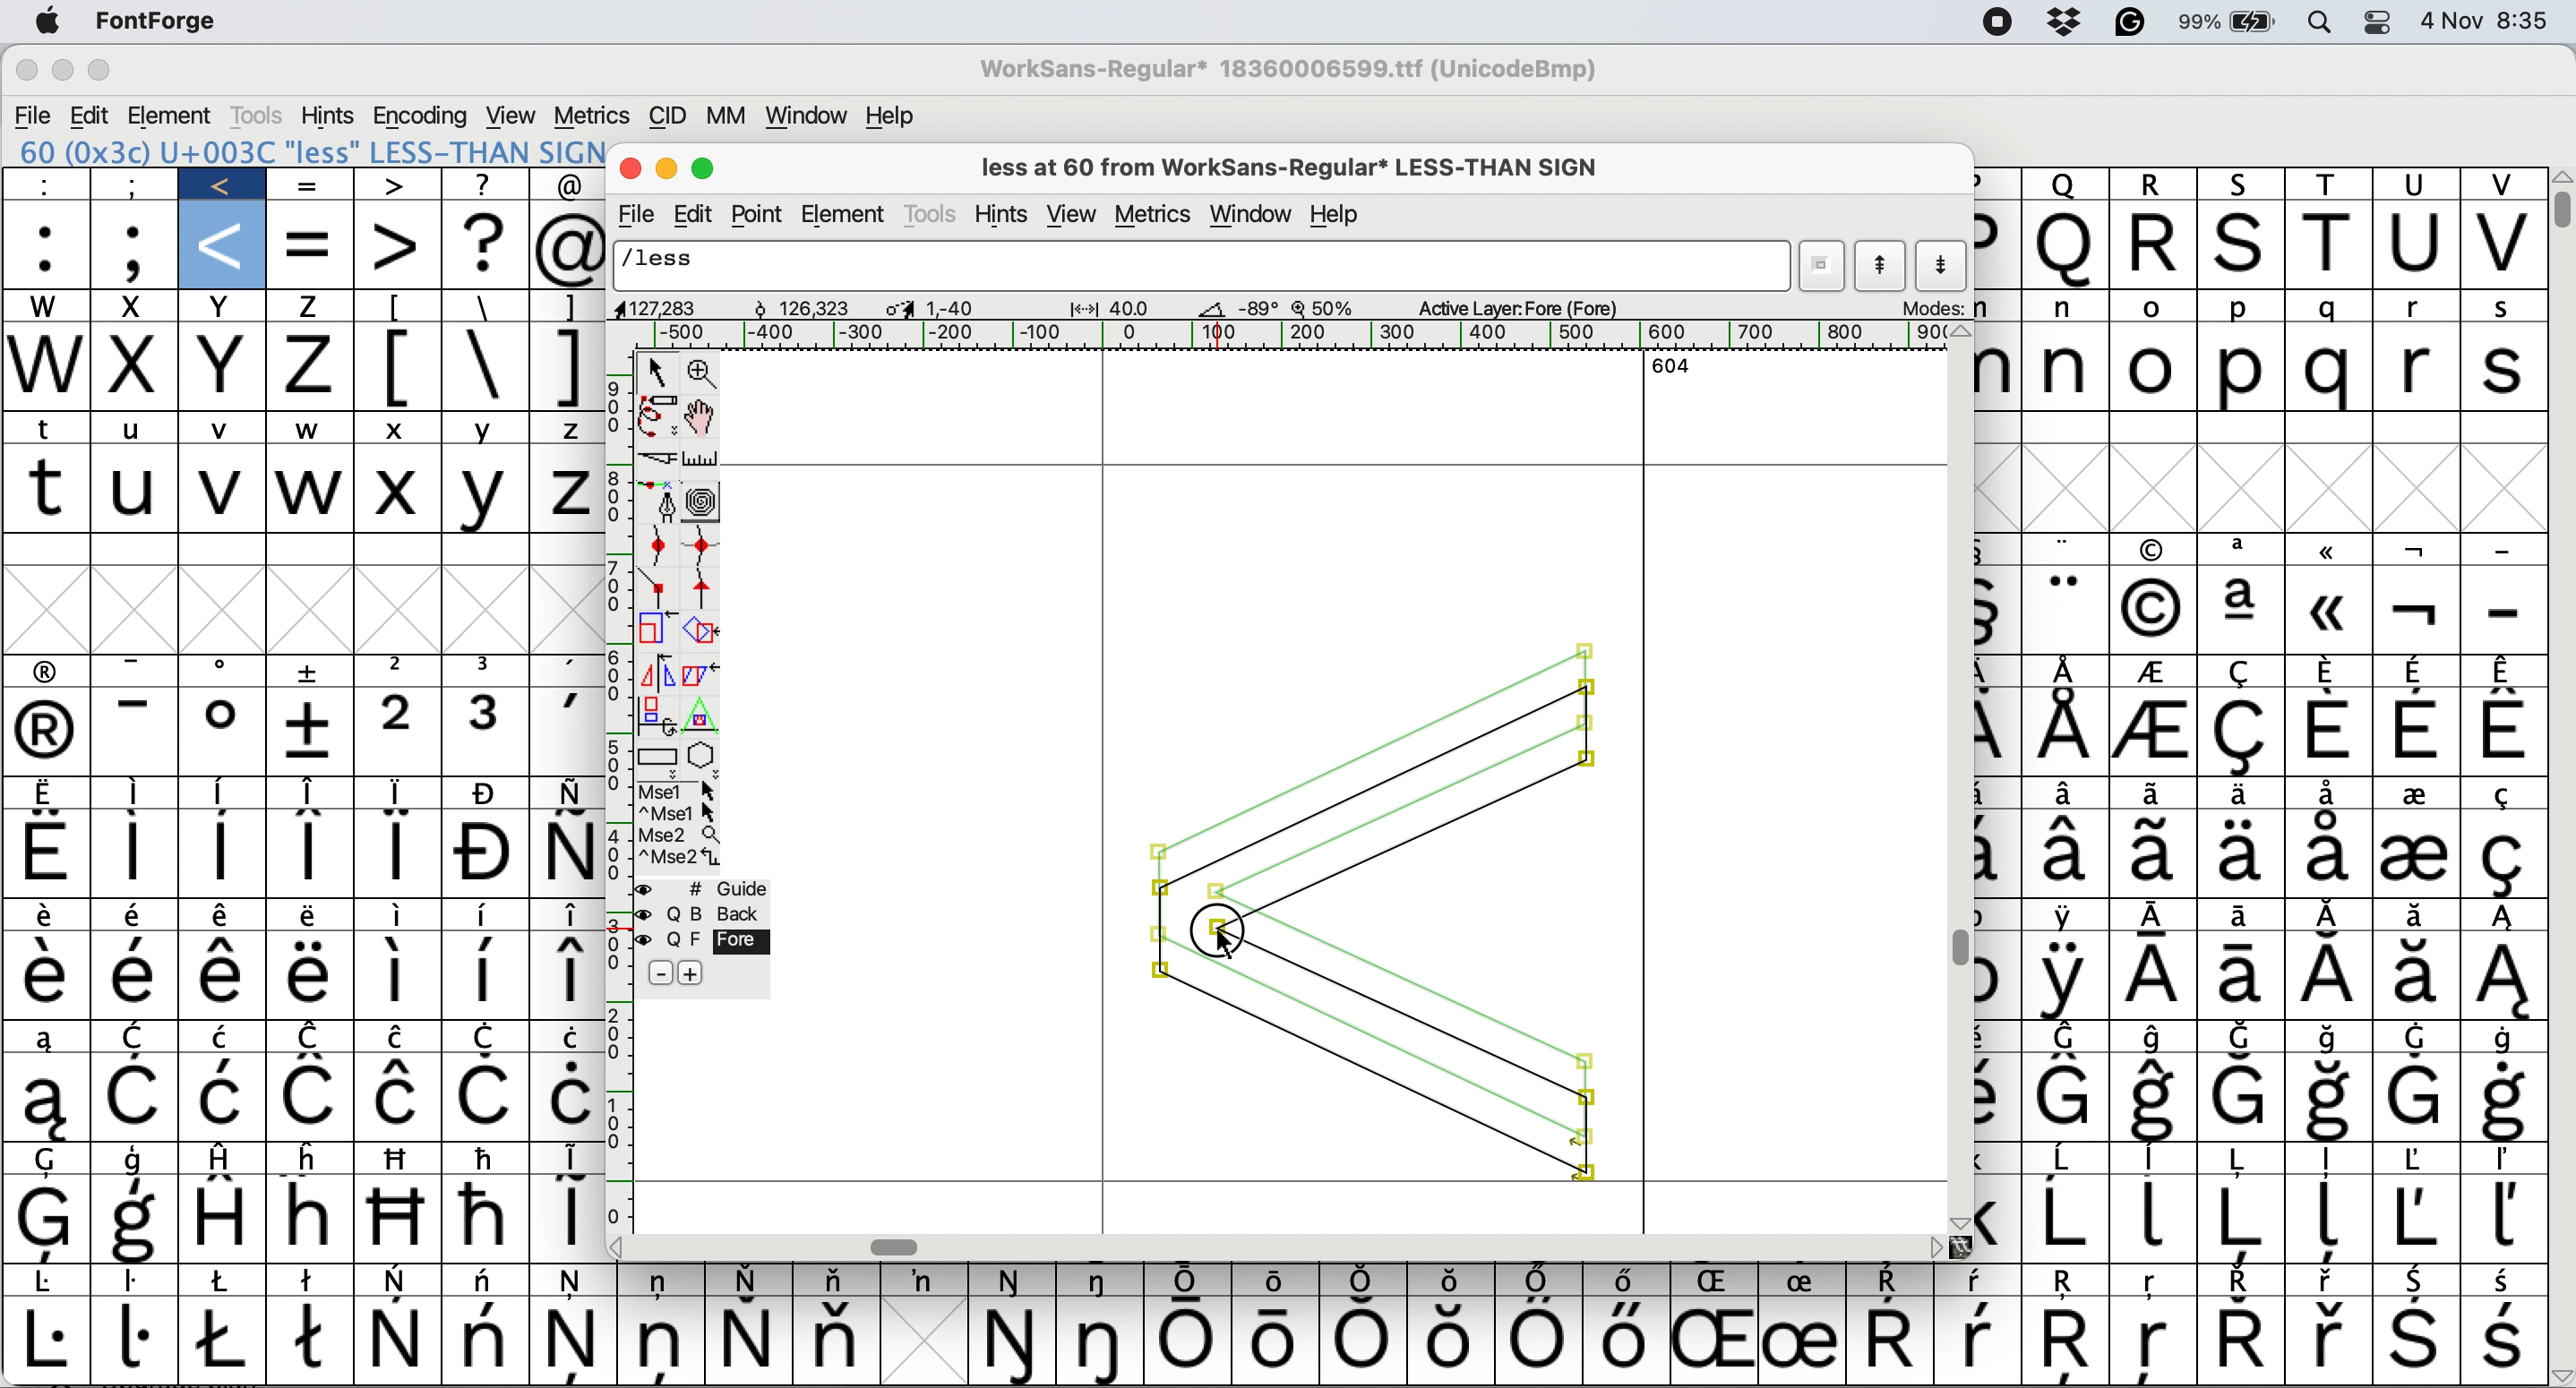 This screenshot has width=2576, height=1388. Describe the element at coordinates (2000, 858) in the screenshot. I see `Symbol` at that location.